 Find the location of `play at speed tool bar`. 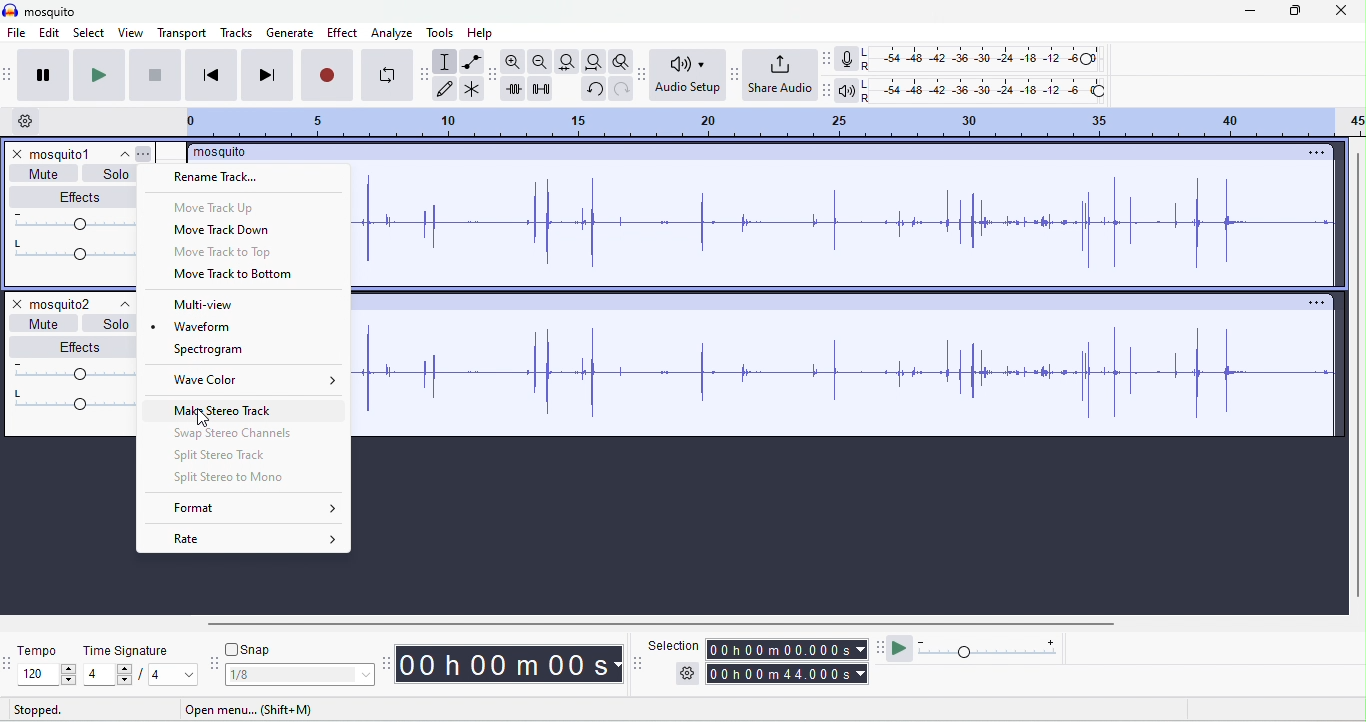

play at speed tool bar is located at coordinates (881, 649).